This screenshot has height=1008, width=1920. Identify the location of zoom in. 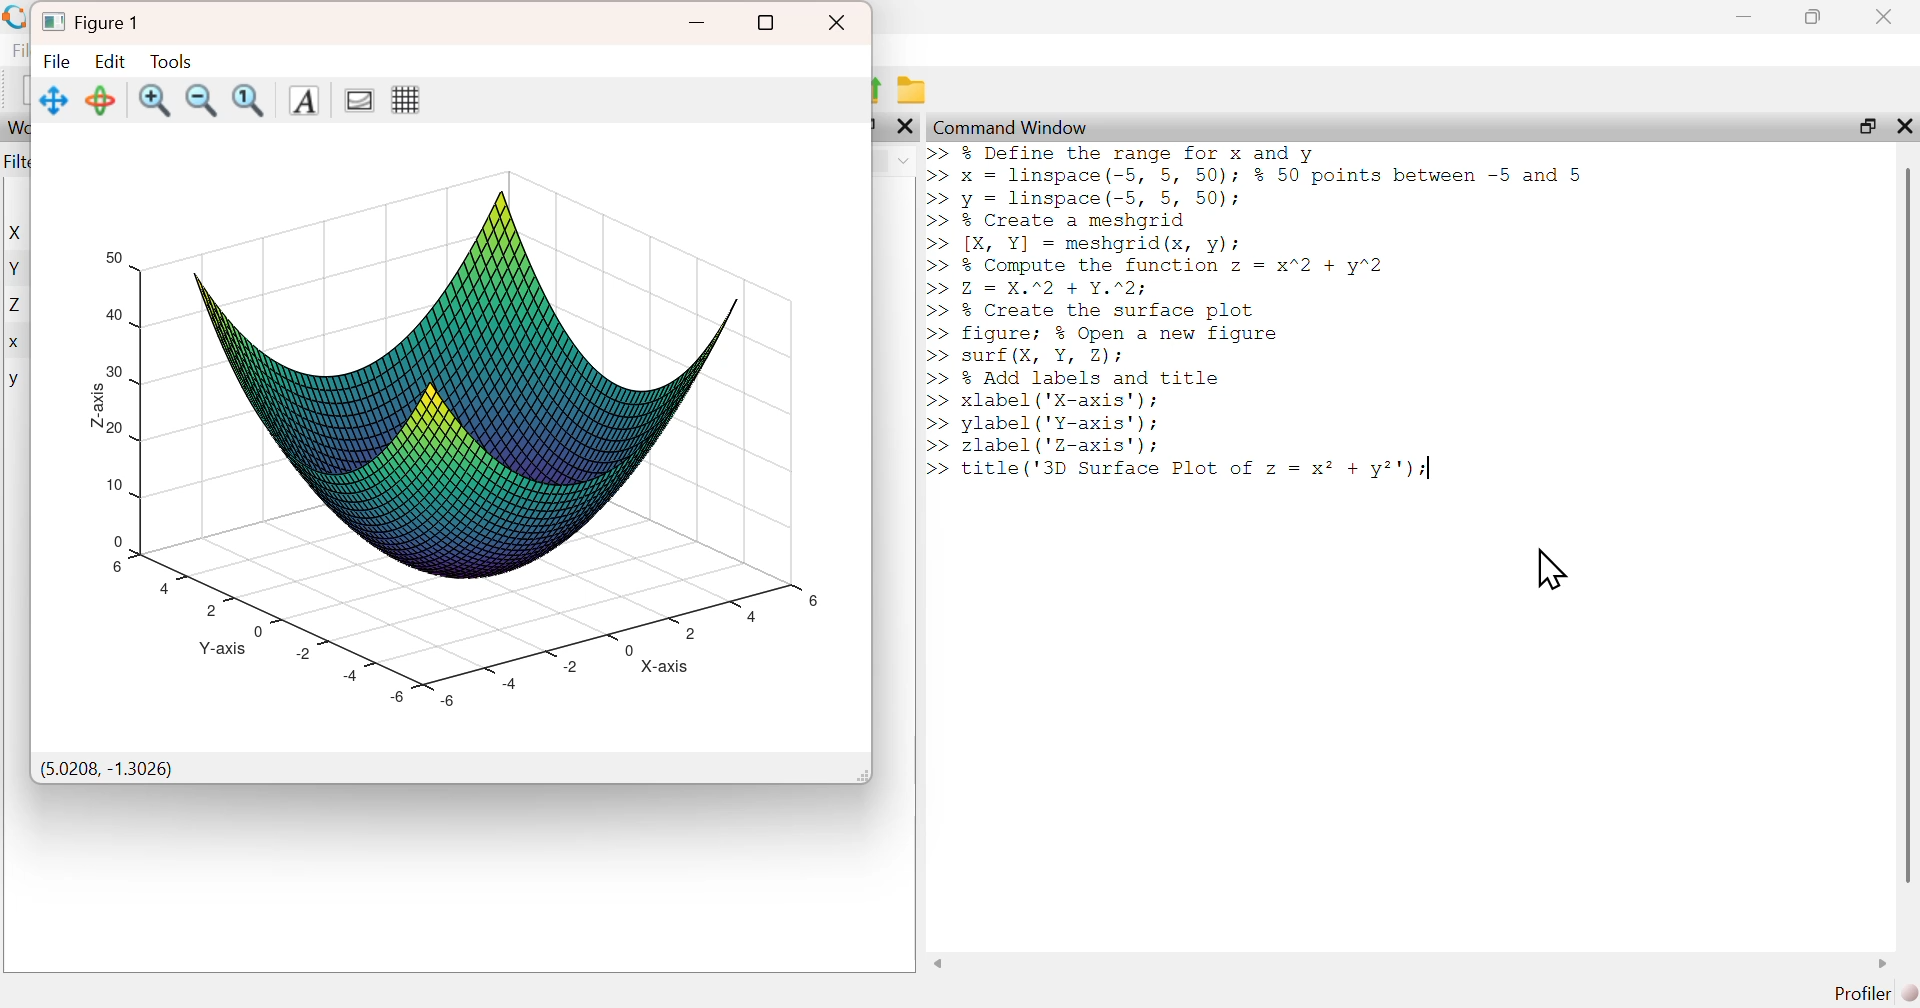
(155, 100).